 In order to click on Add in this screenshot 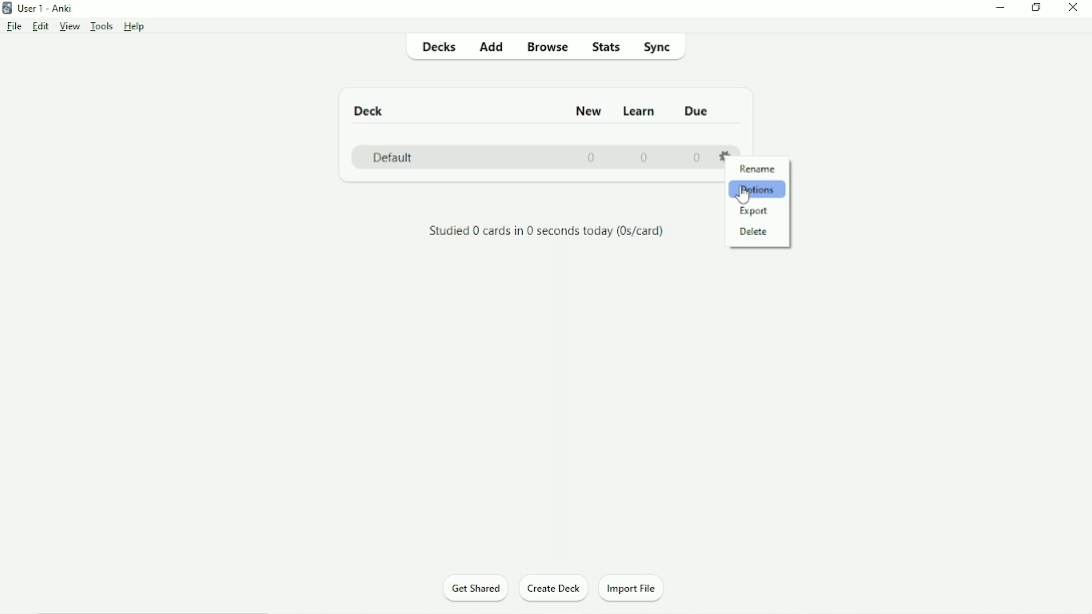, I will do `click(491, 45)`.